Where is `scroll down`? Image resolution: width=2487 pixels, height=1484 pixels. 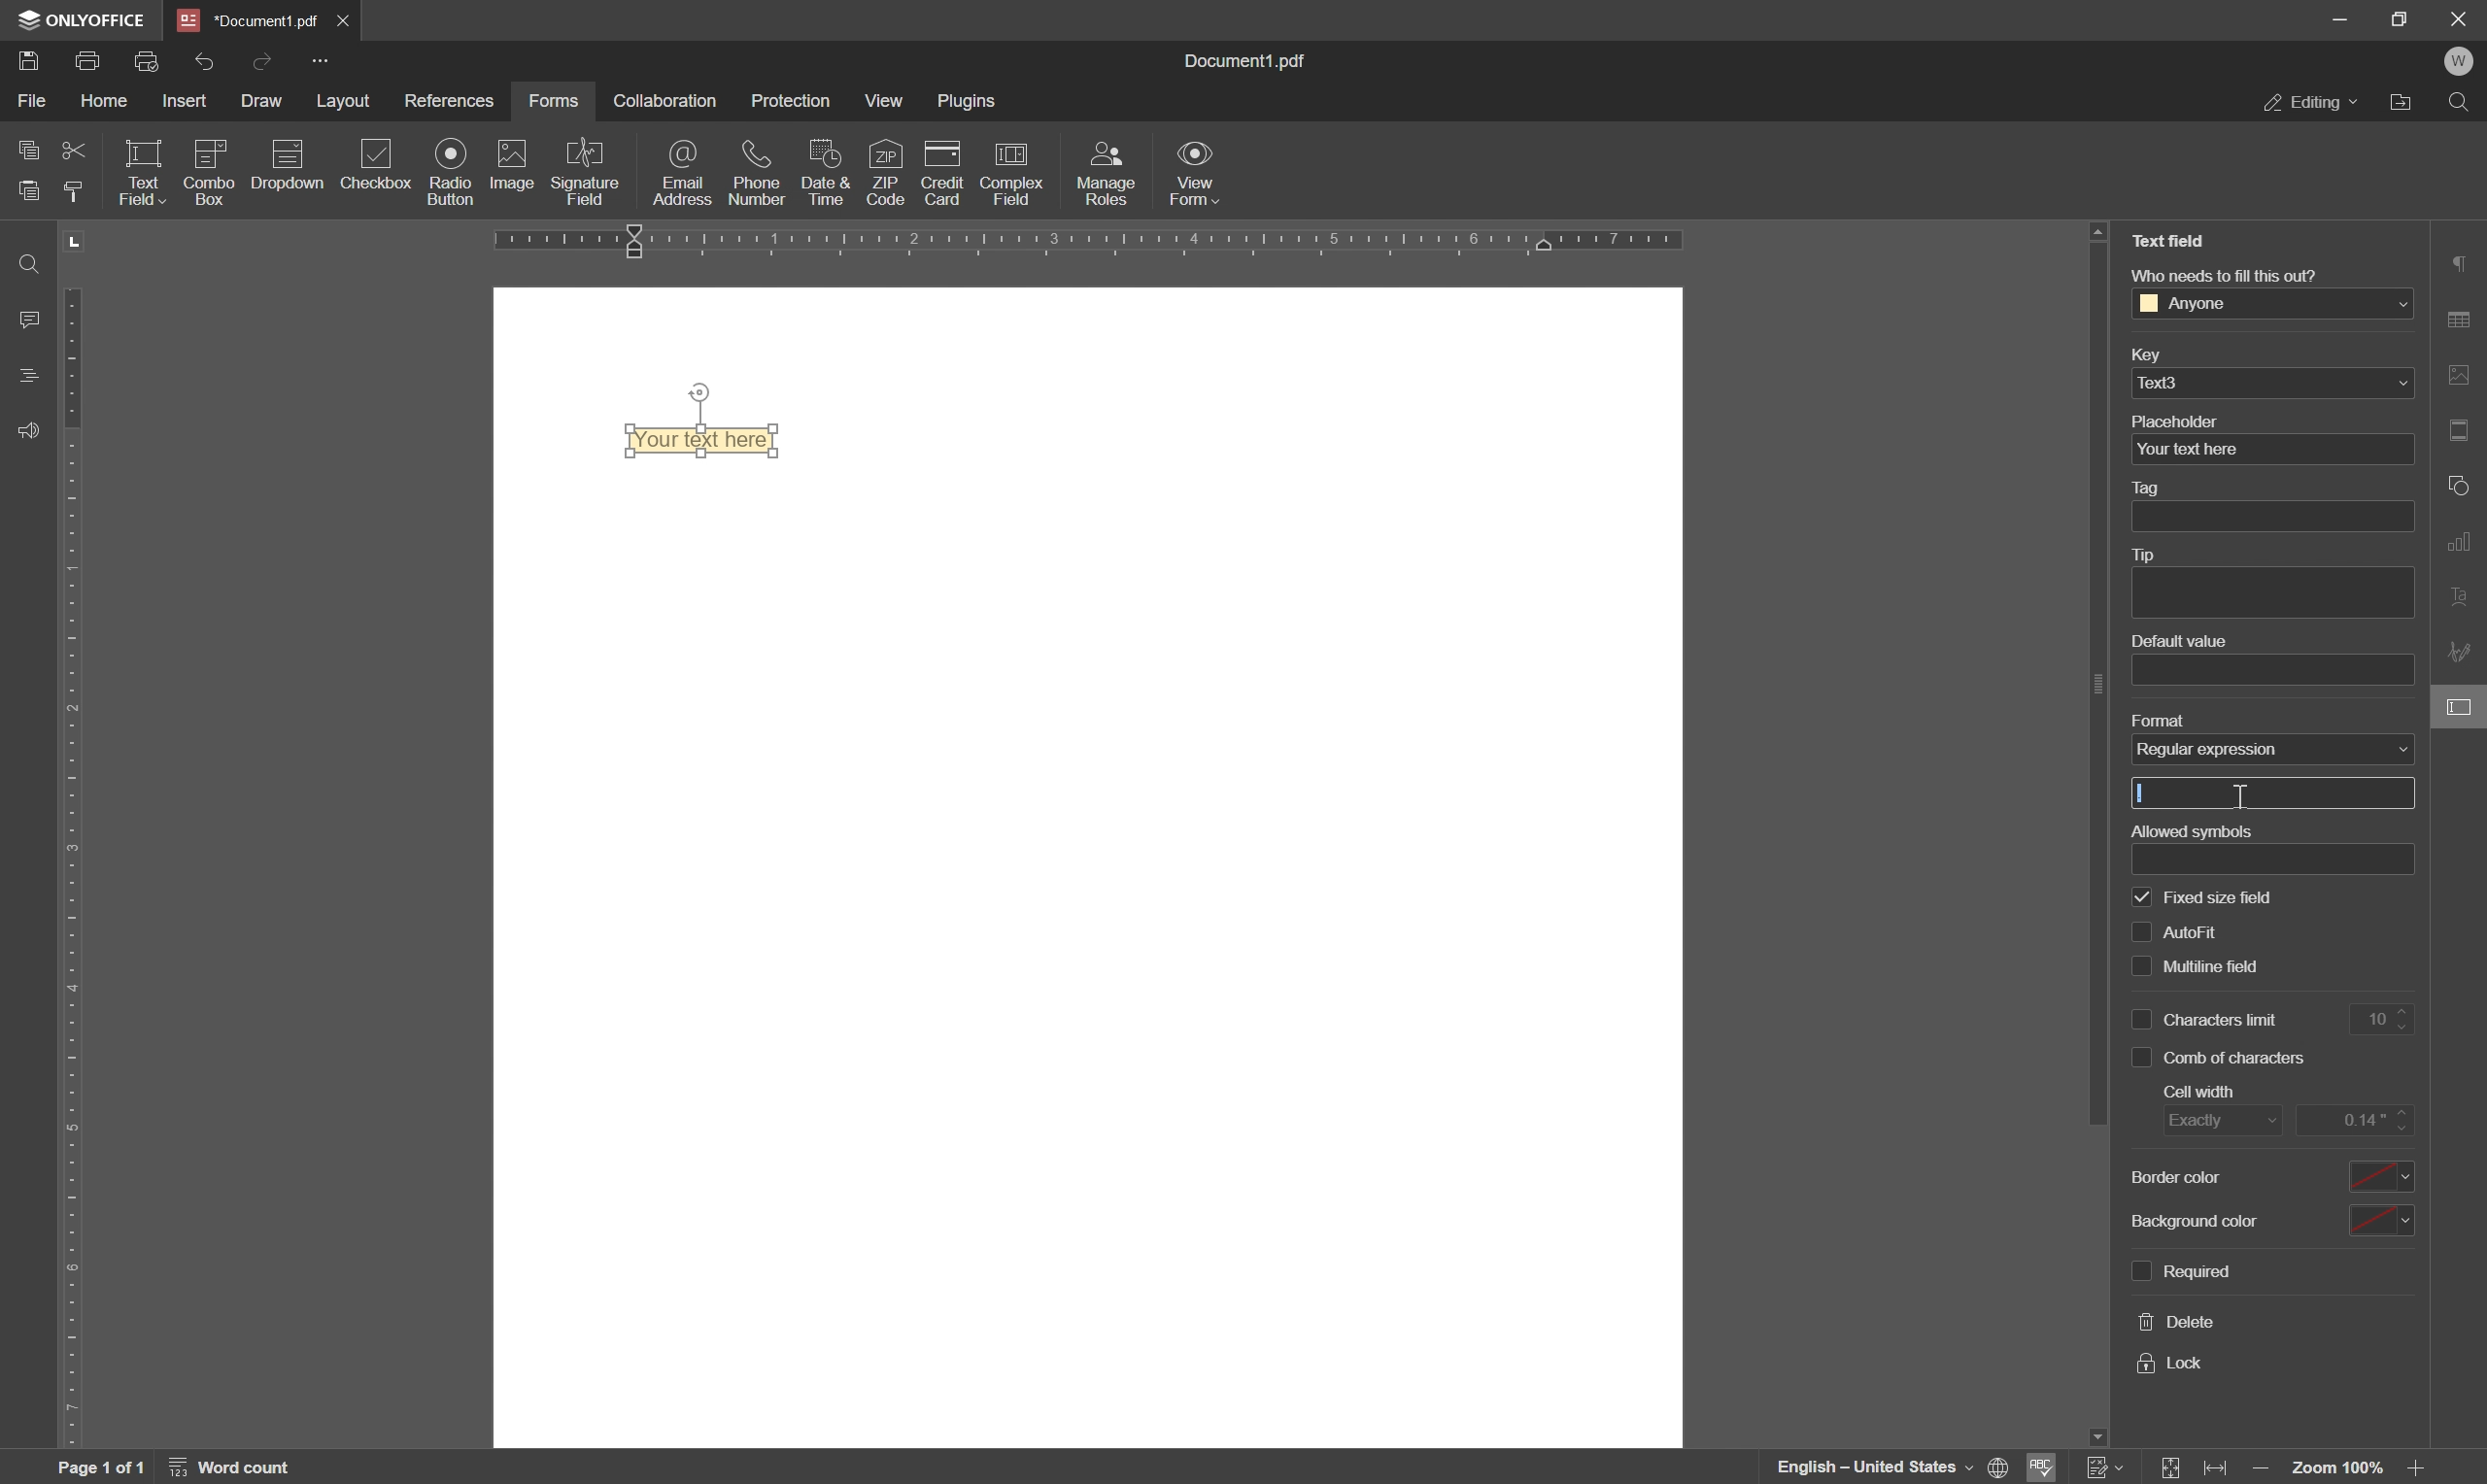
scroll down is located at coordinates (2094, 1433).